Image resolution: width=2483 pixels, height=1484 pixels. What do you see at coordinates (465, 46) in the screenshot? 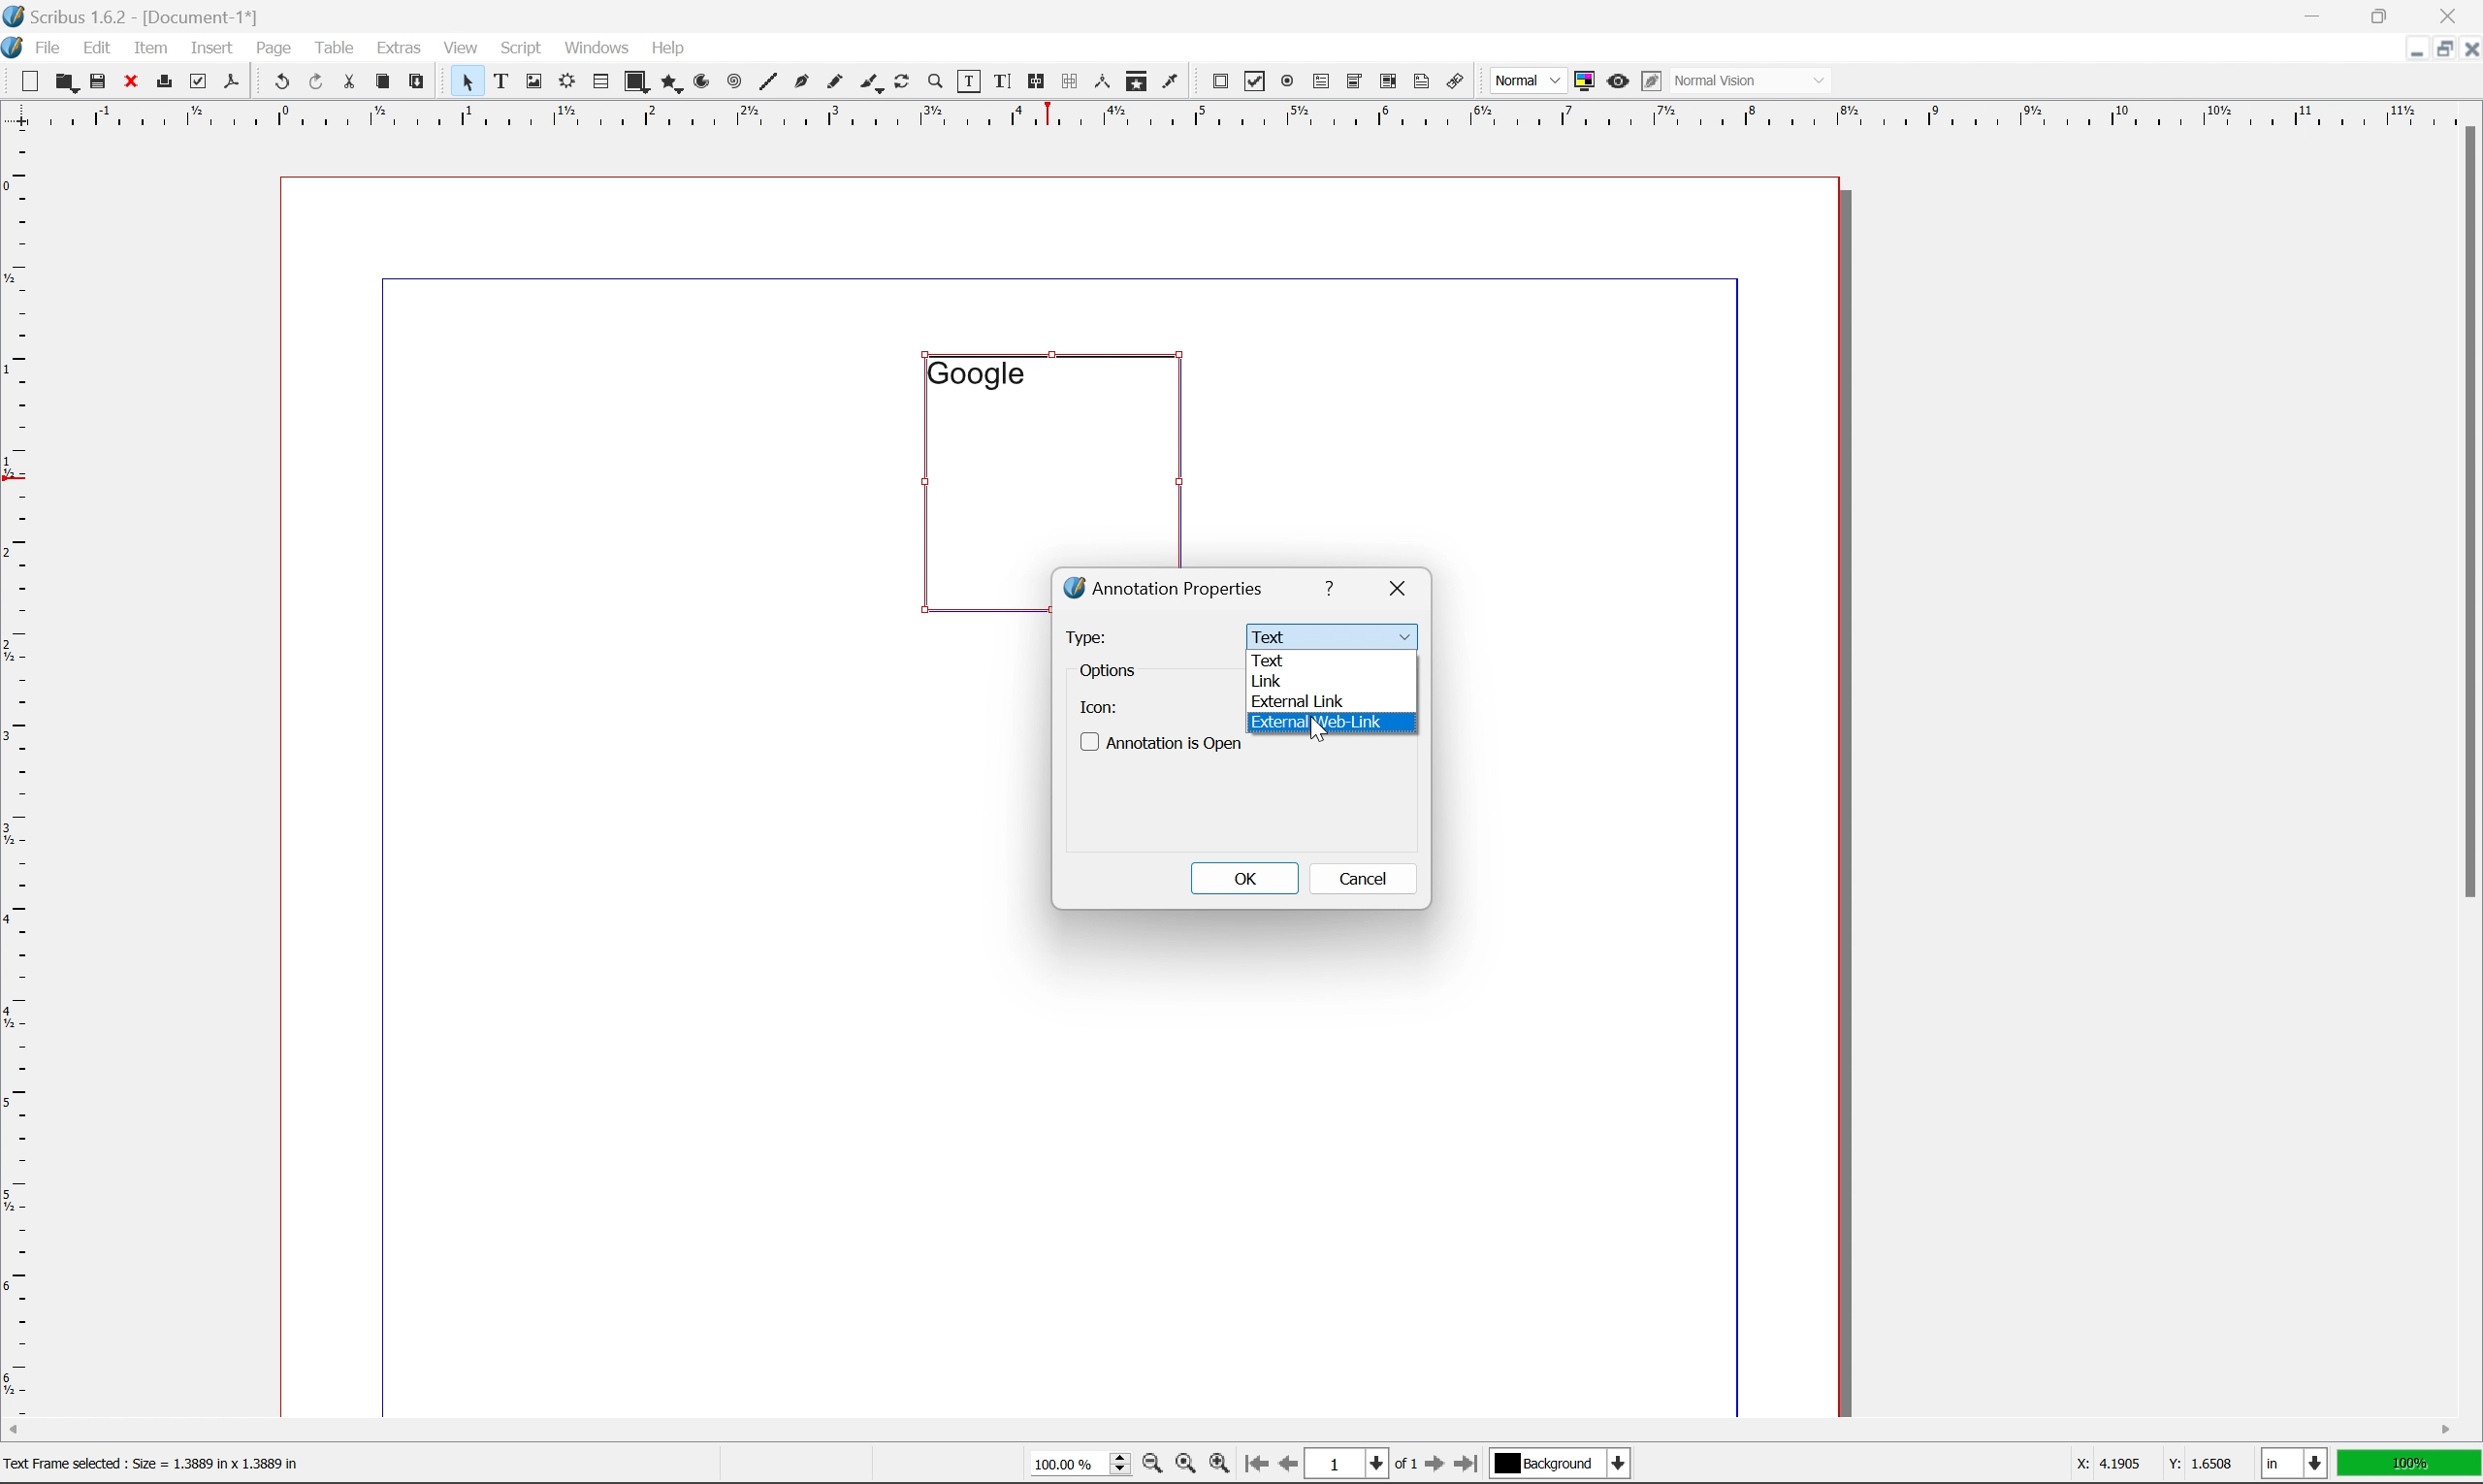
I see `view` at bounding box center [465, 46].